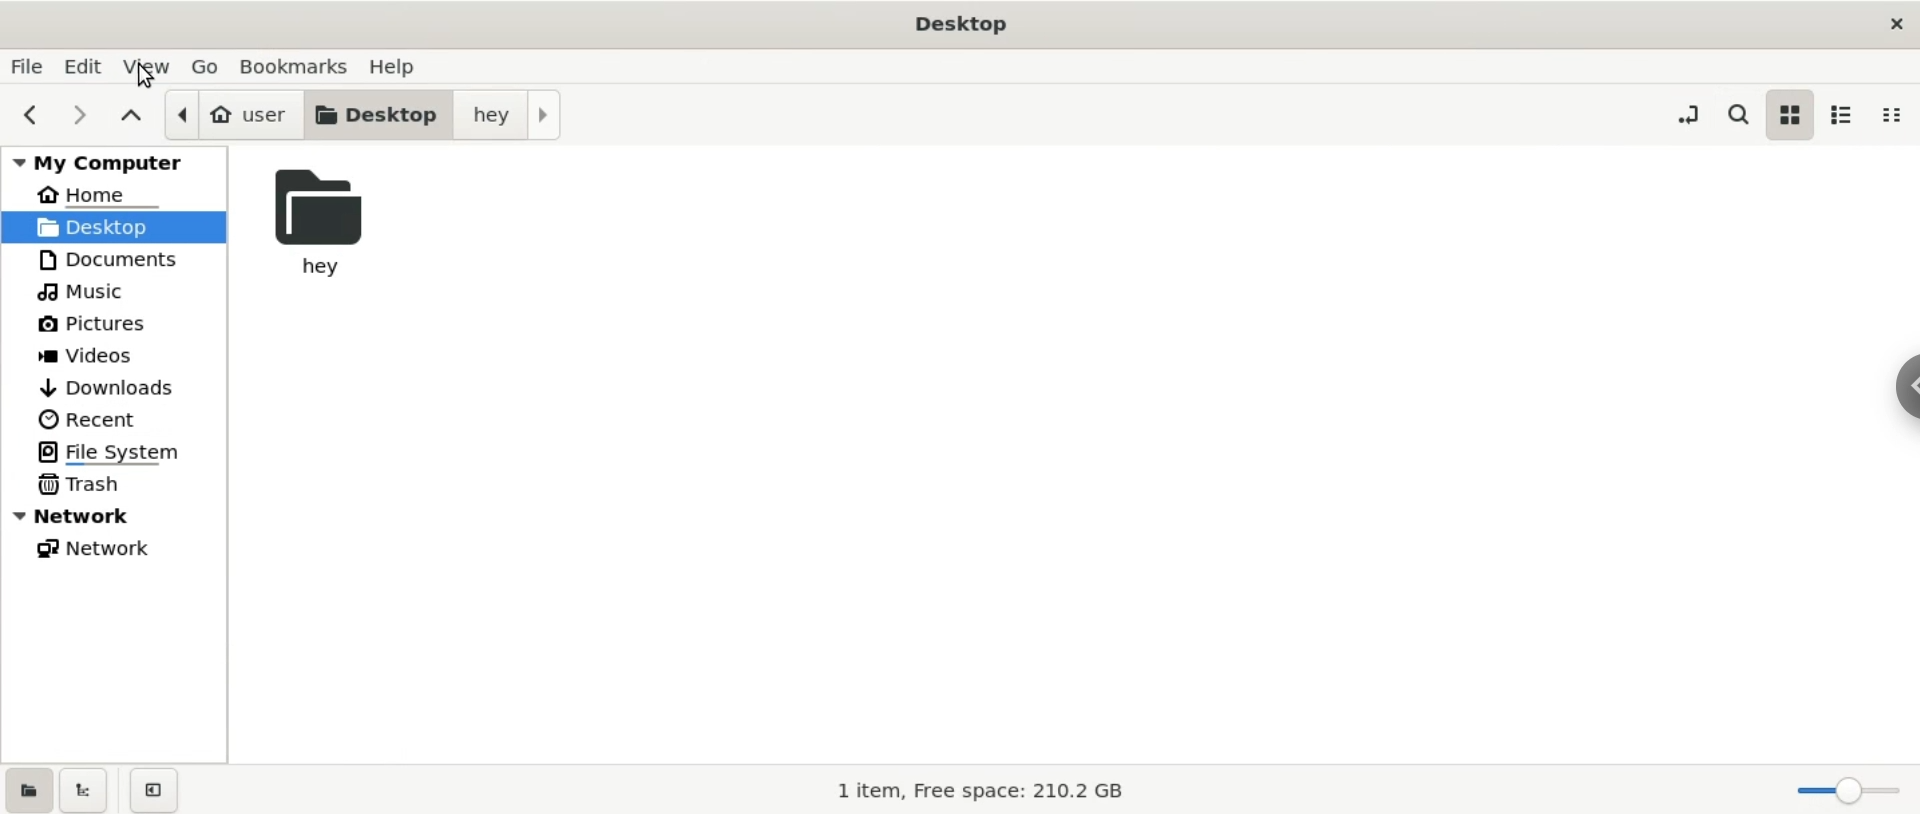 This screenshot has width=1920, height=814. Describe the element at coordinates (151, 68) in the screenshot. I see `view` at that location.